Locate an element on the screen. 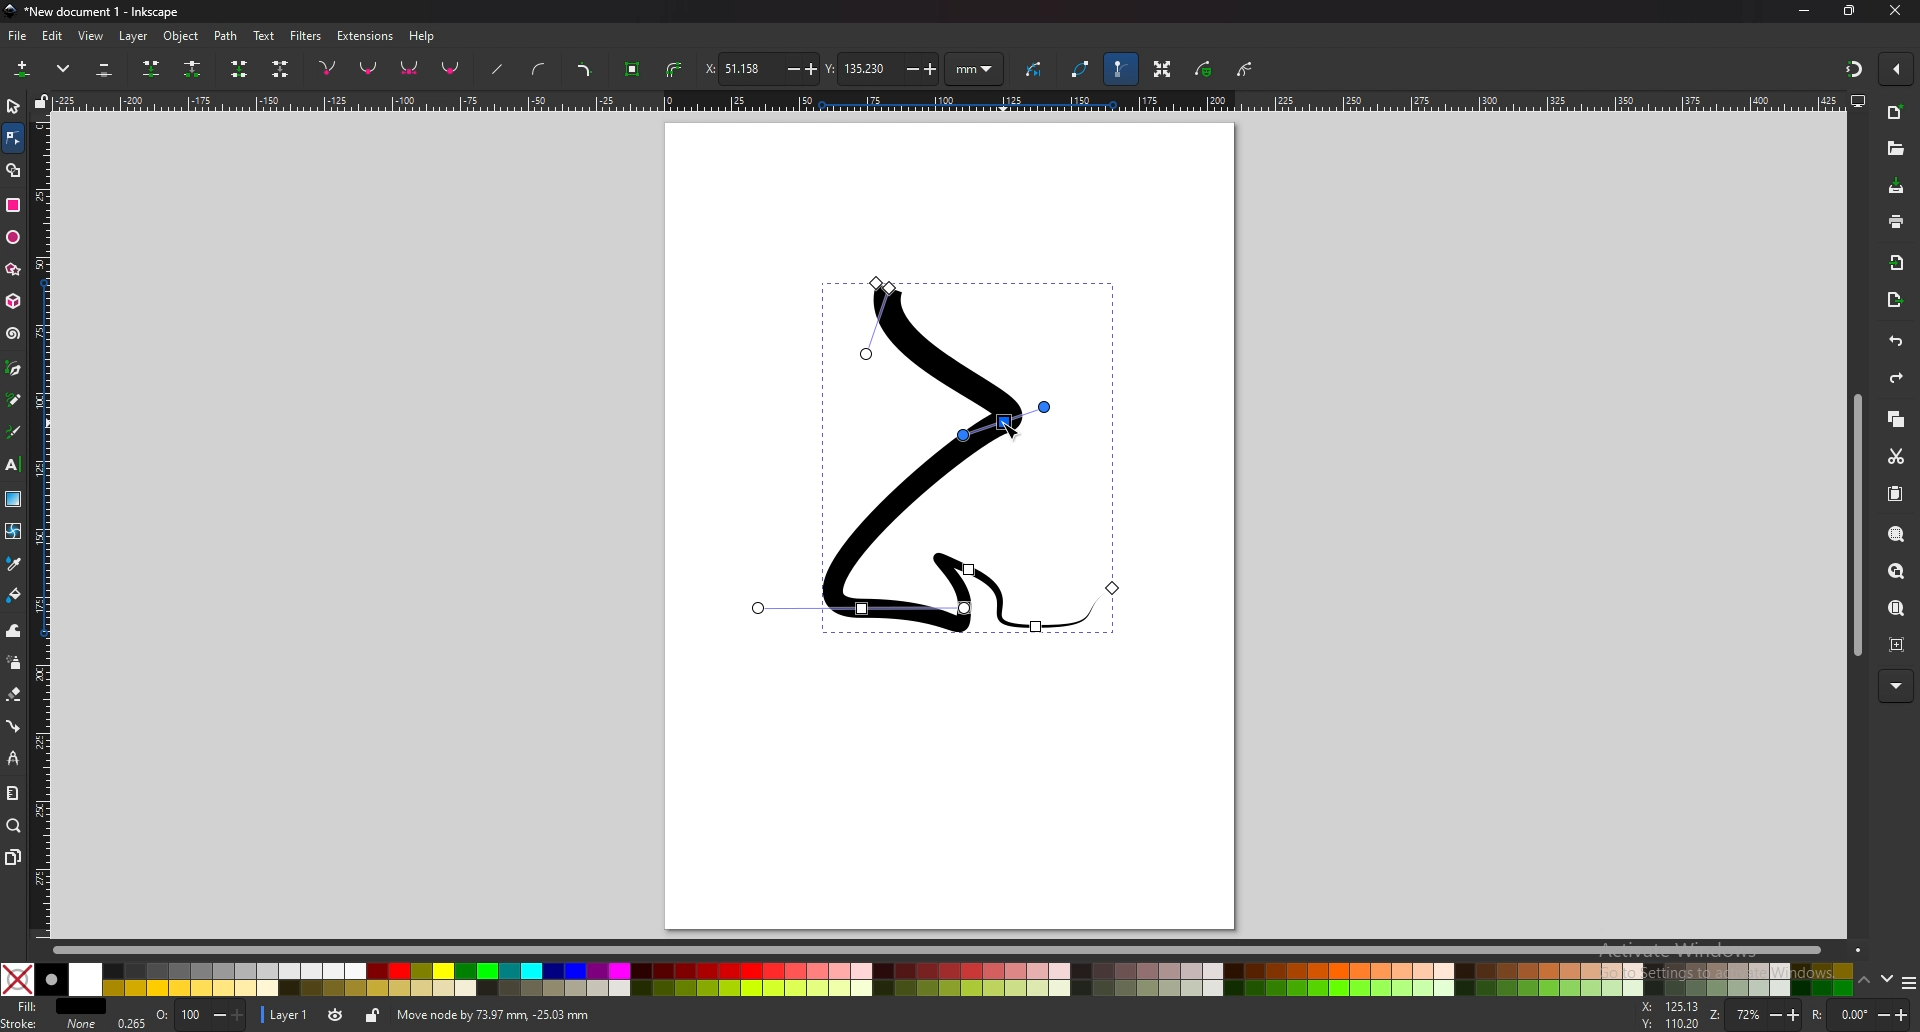  symmetric is located at coordinates (410, 69).